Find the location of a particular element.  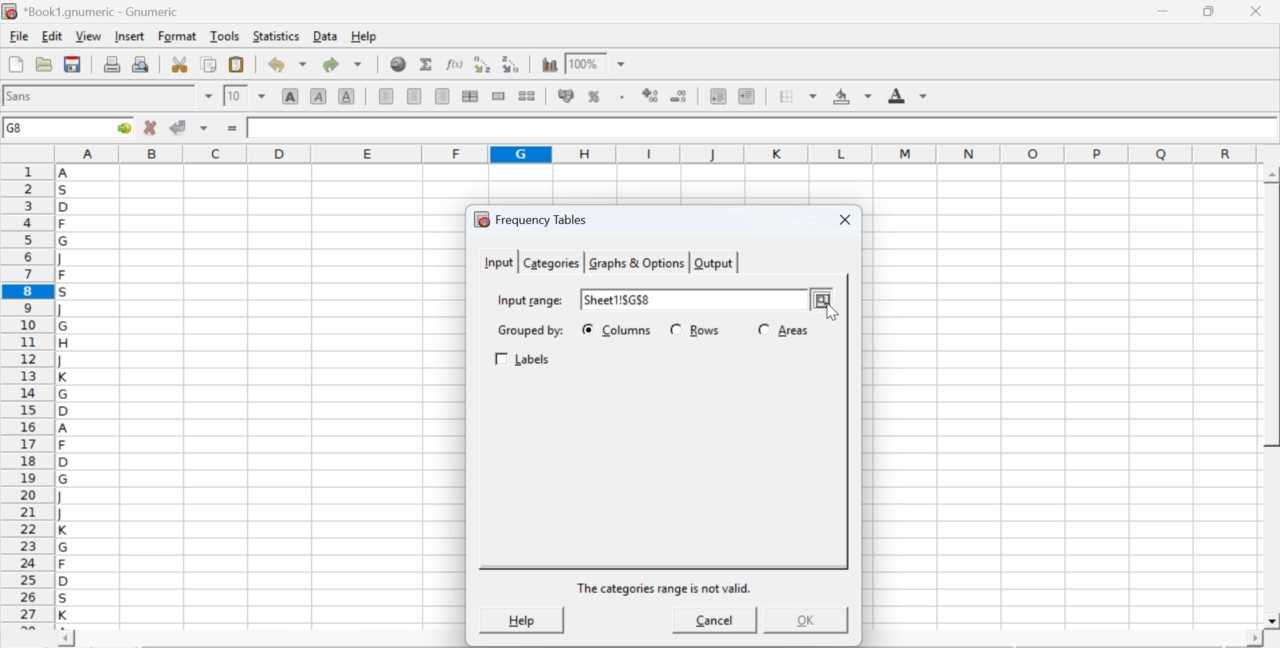

redo is located at coordinates (342, 64).